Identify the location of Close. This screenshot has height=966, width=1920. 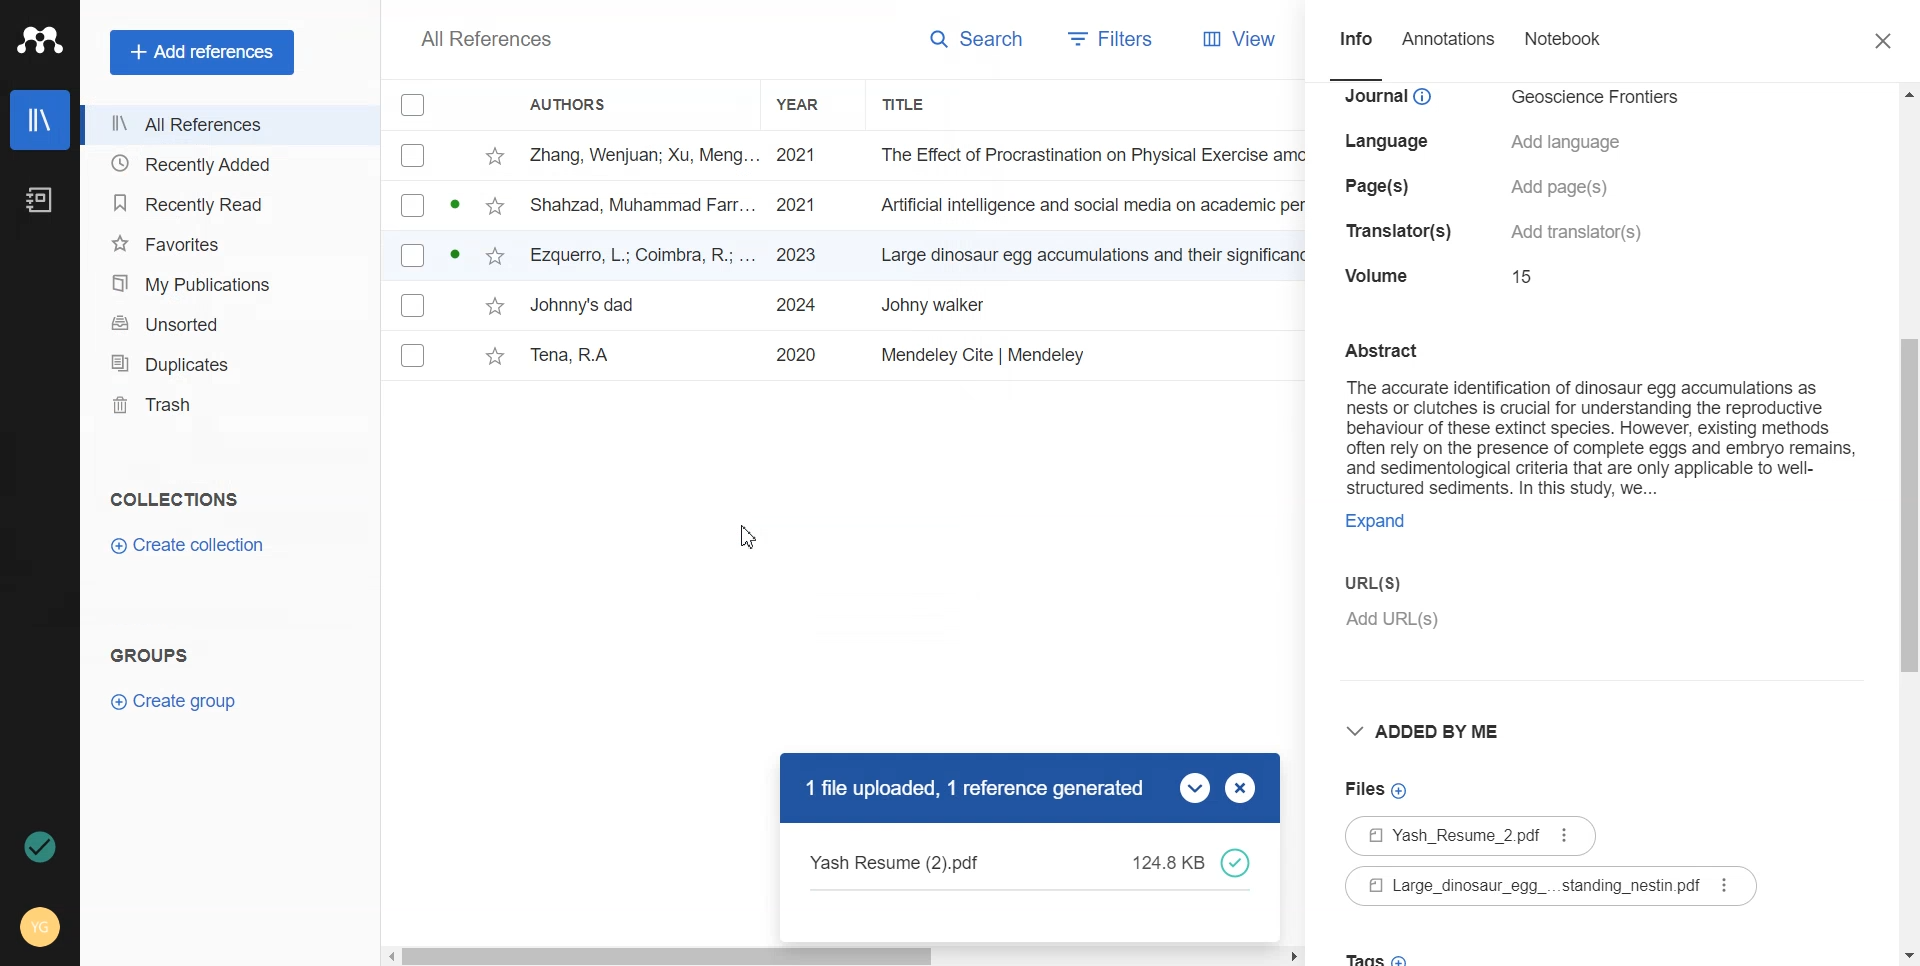
(1886, 42).